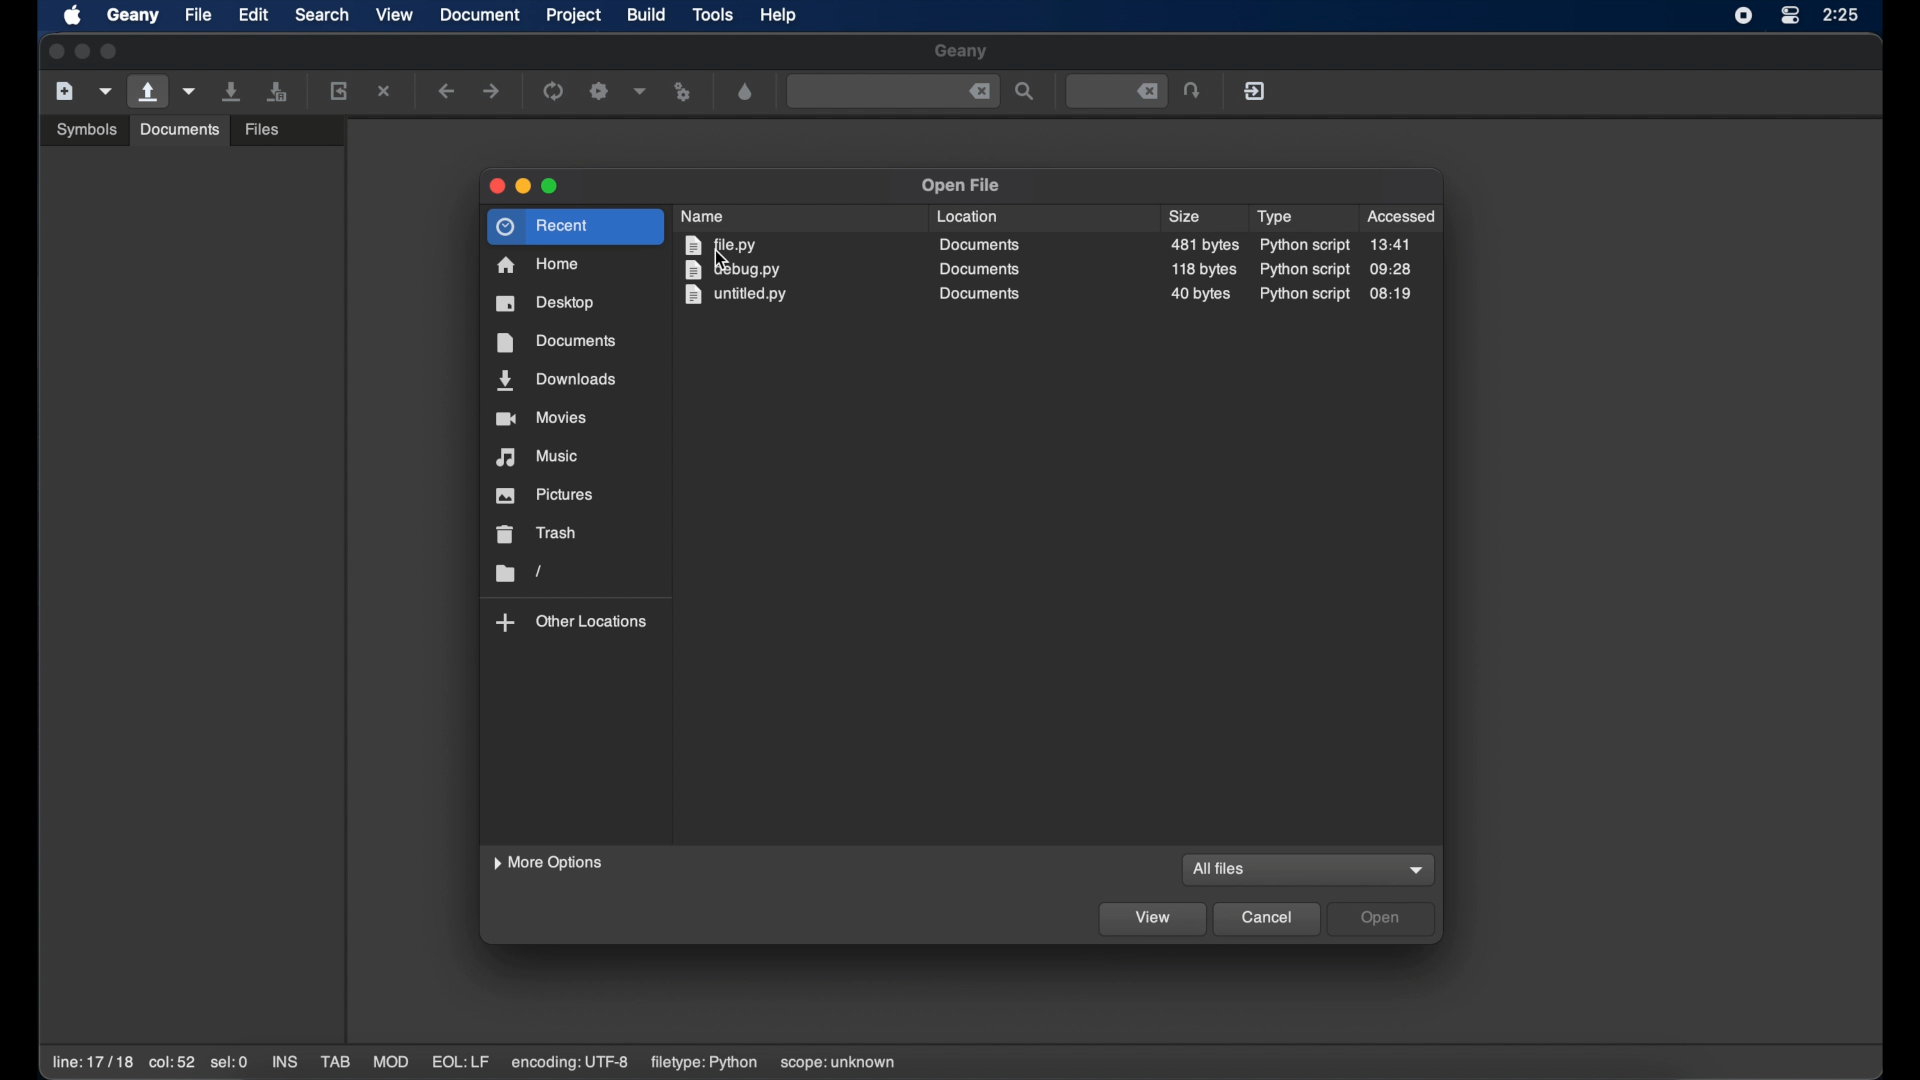 This screenshot has width=1920, height=1080. I want to click on home, so click(539, 266).